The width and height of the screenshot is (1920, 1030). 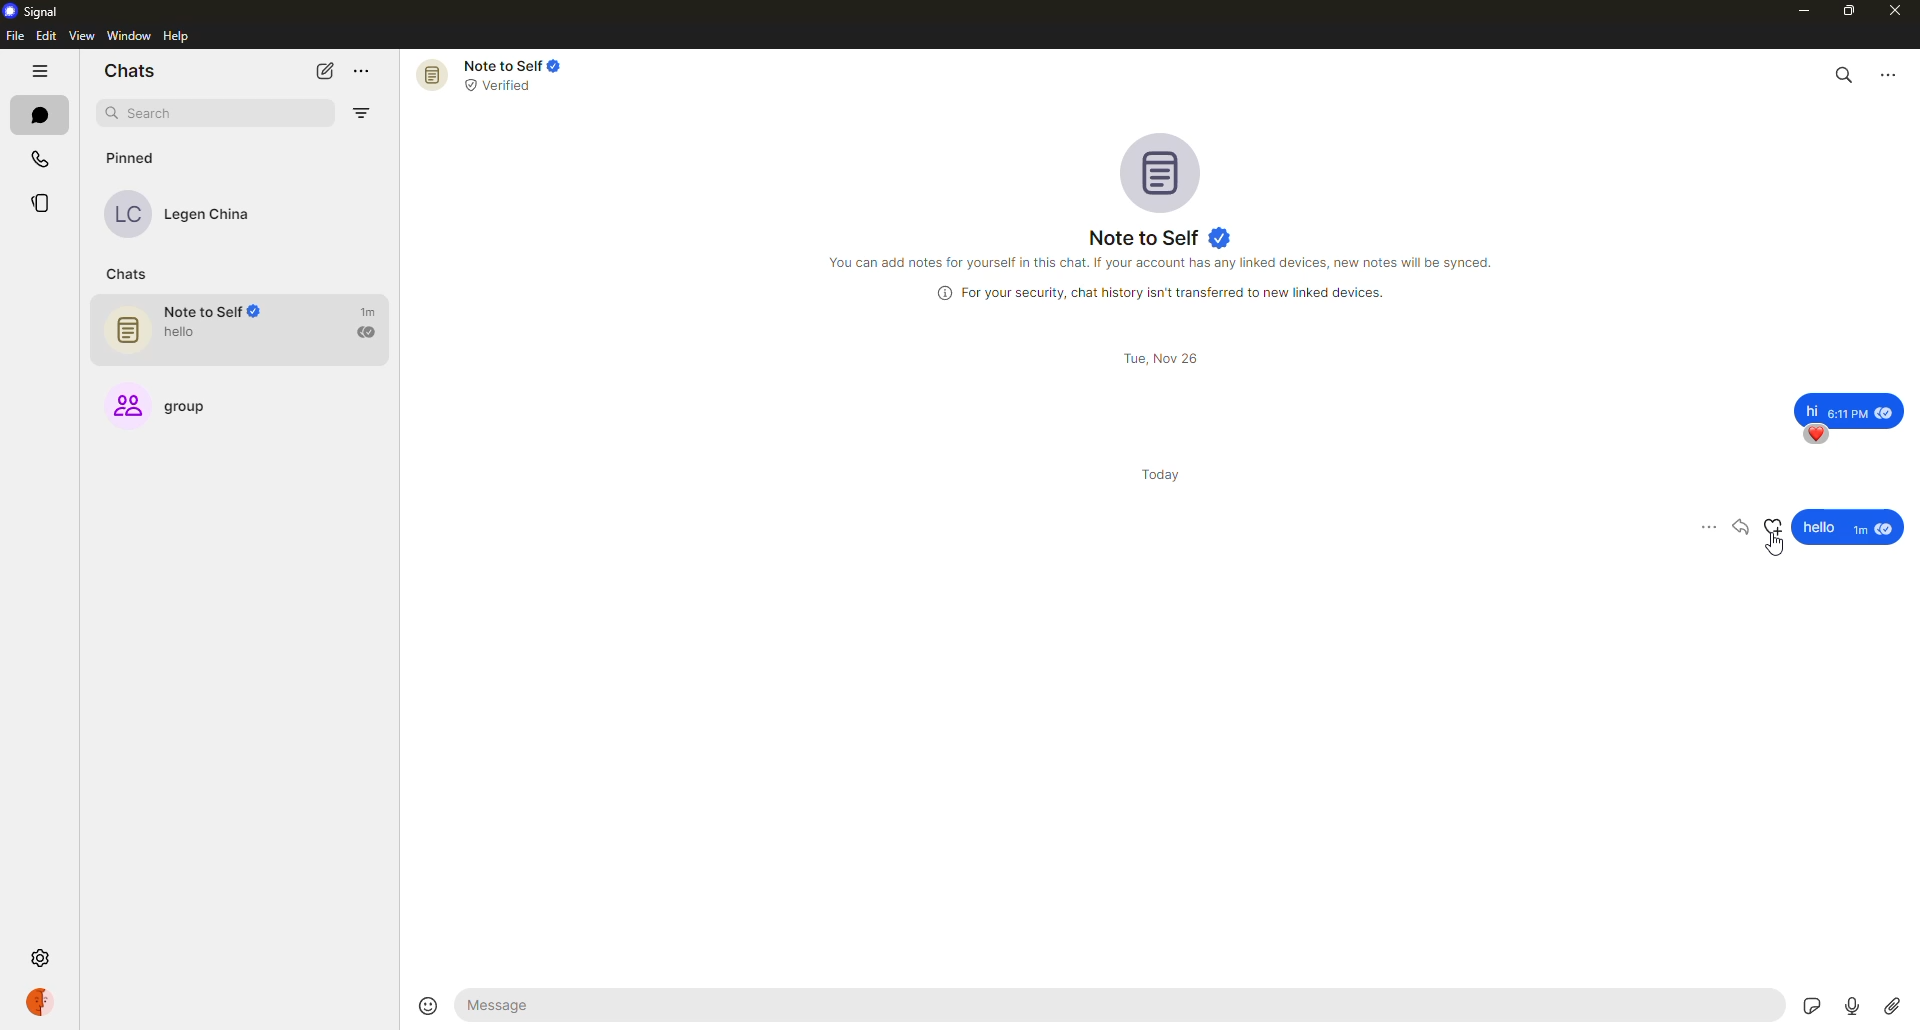 What do you see at coordinates (1806, 1004) in the screenshot?
I see `stickers` at bounding box center [1806, 1004].